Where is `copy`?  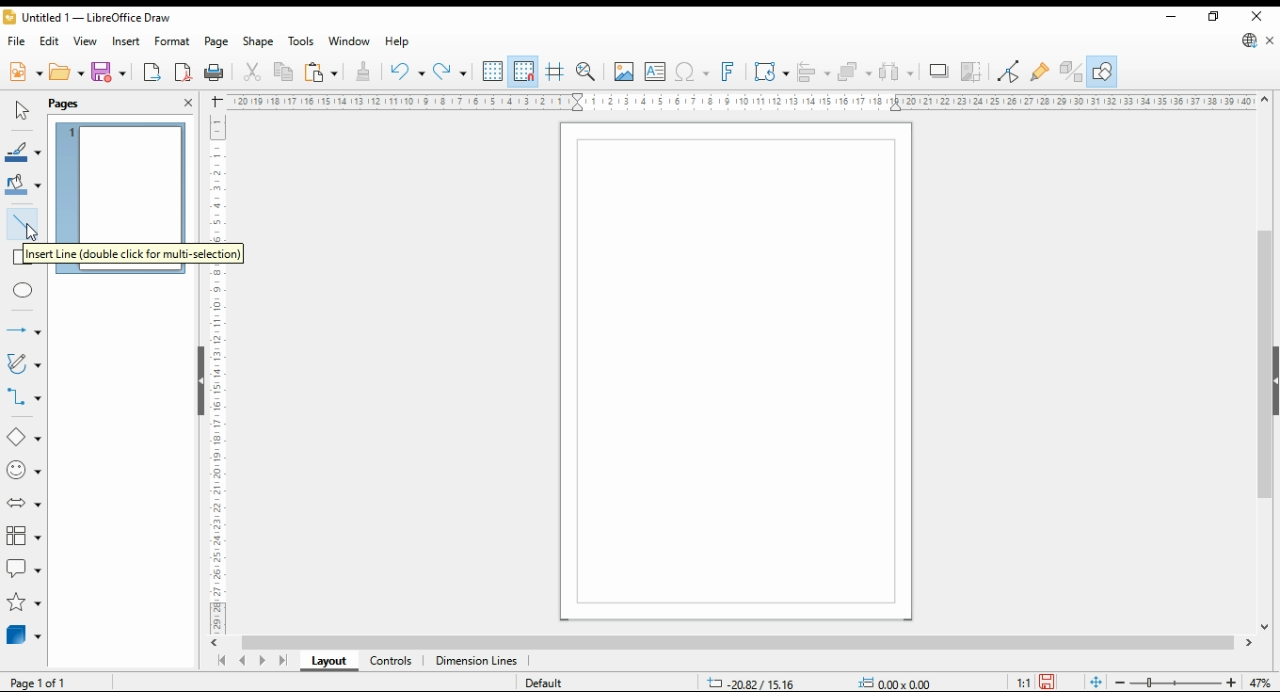
copy is located at coordinates (283, 72).